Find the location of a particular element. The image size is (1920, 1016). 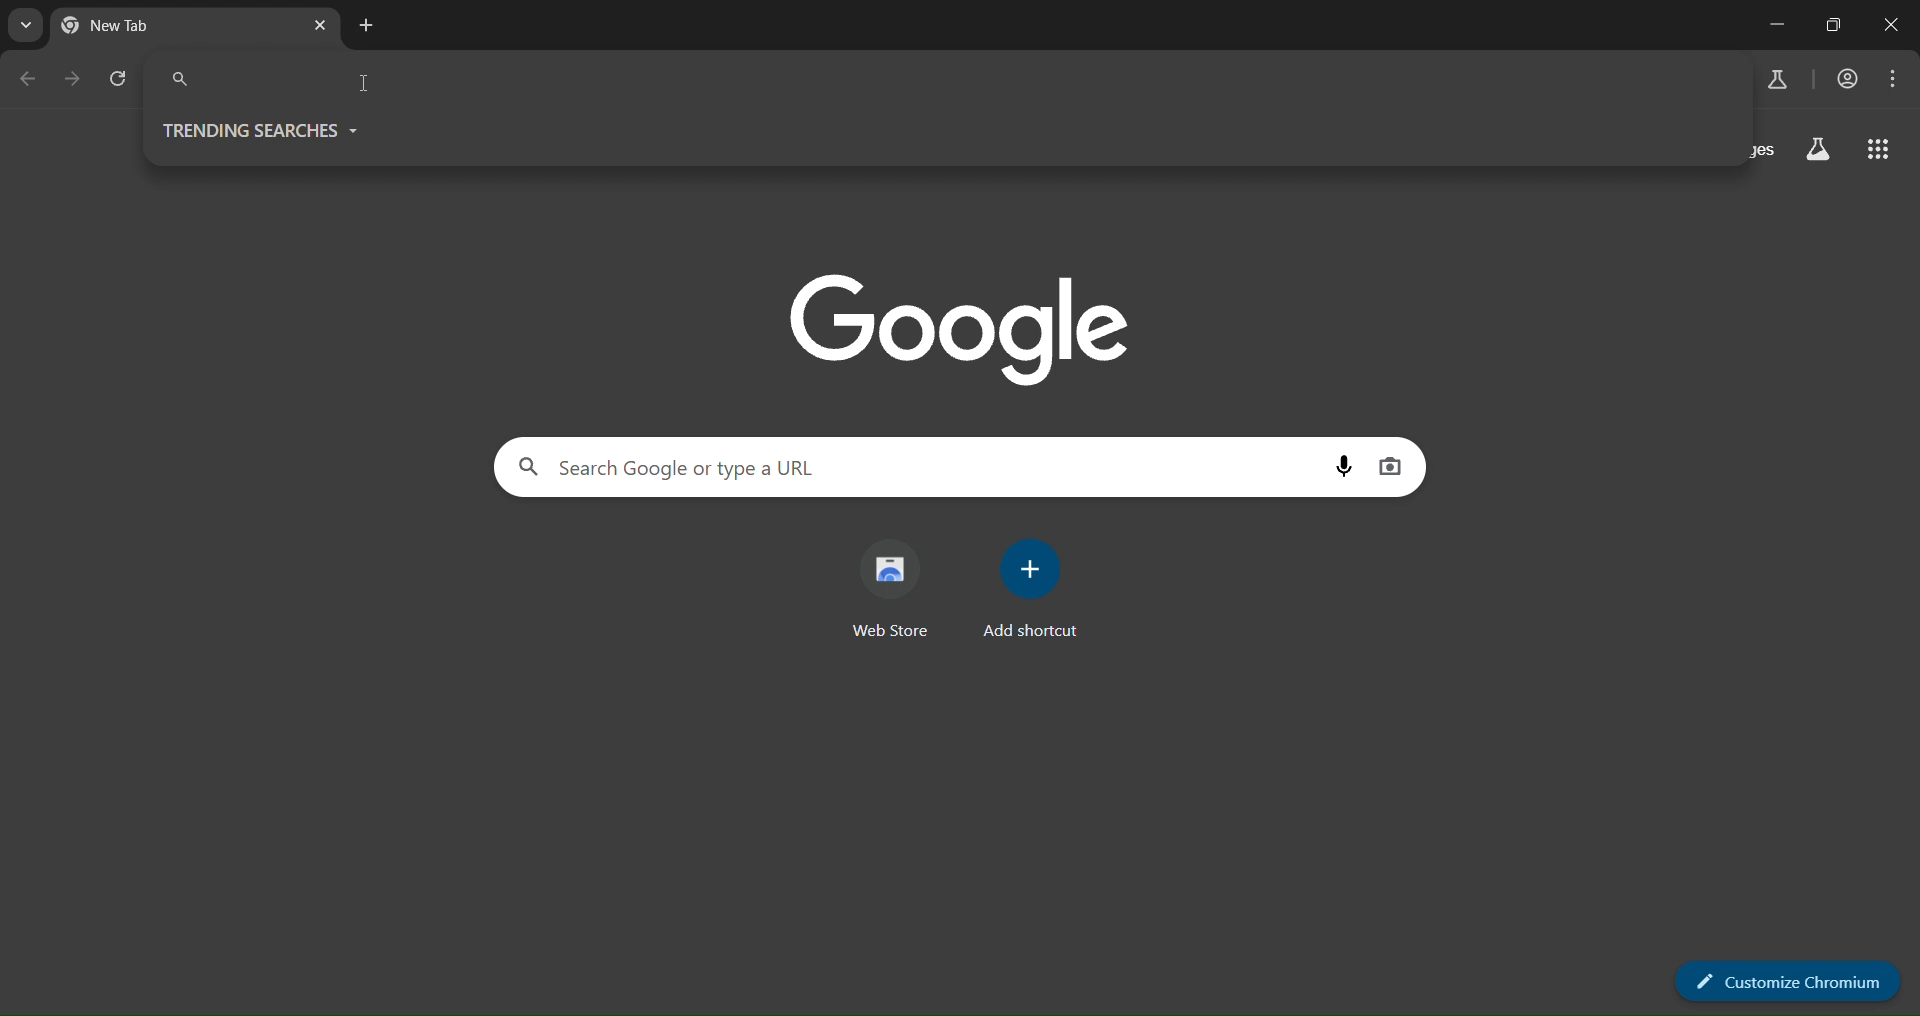

TRNDING SEARCHES is located at coordinates (269, 132).